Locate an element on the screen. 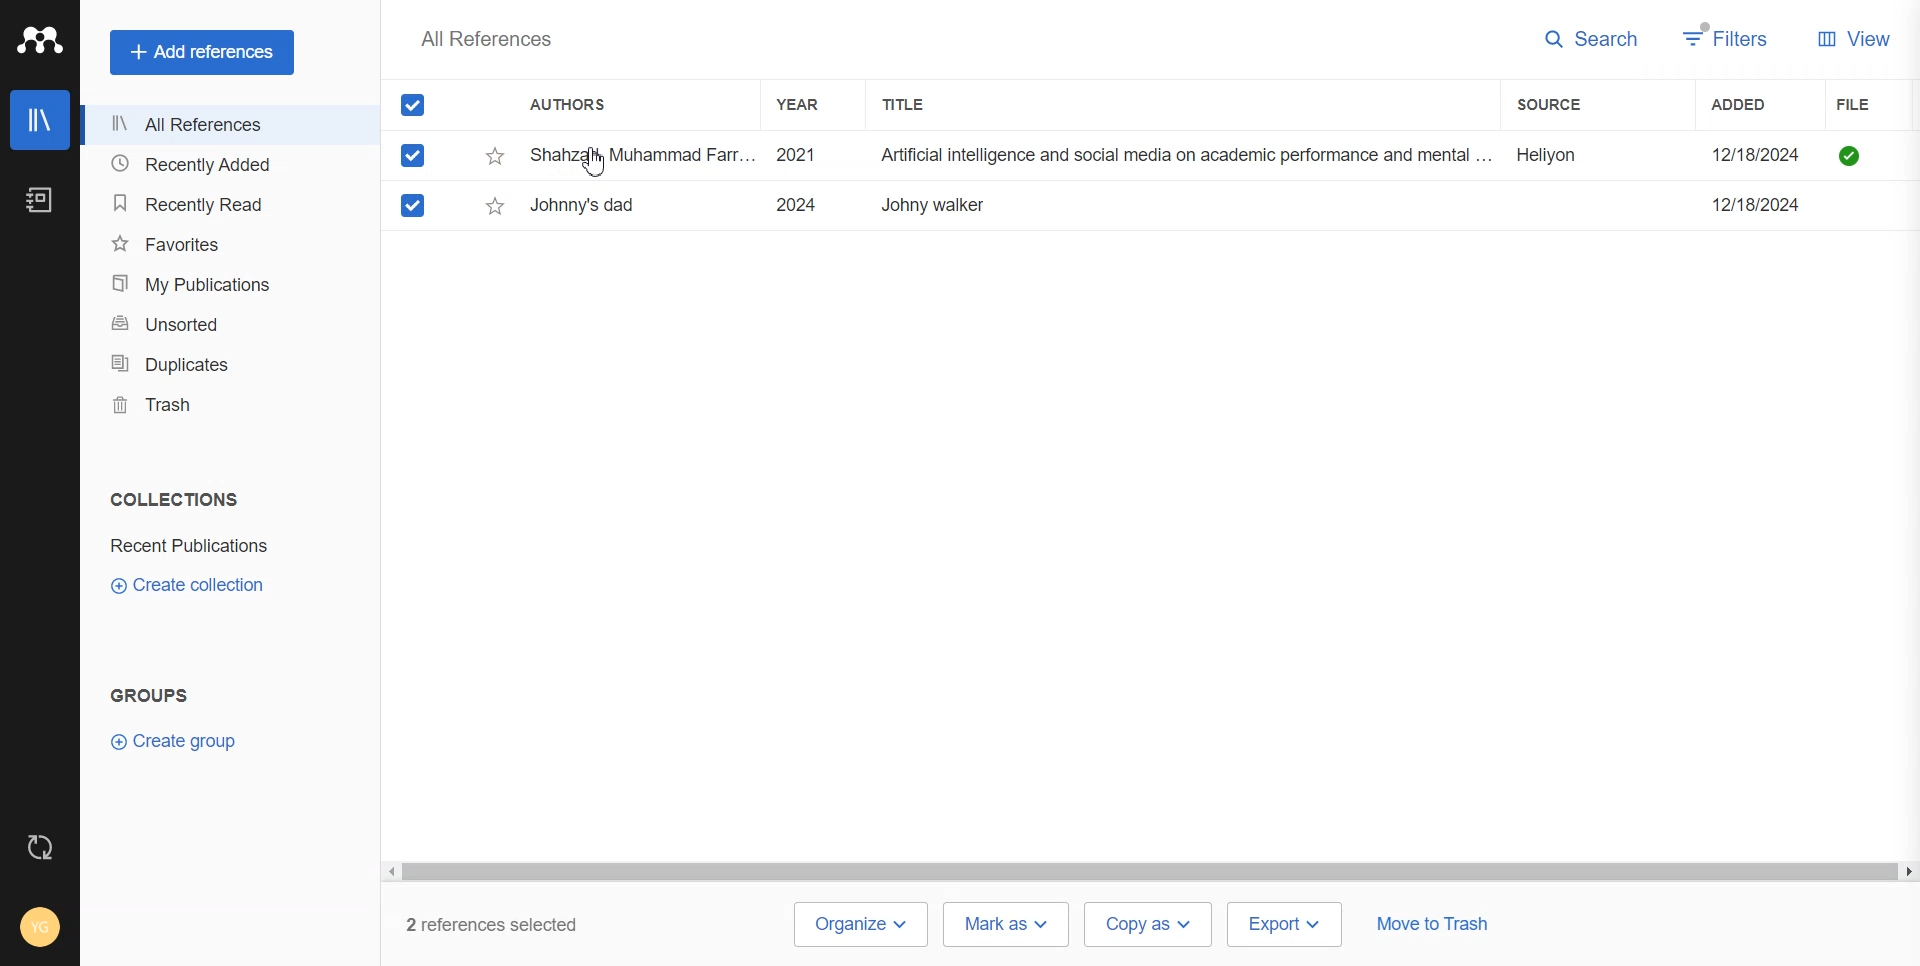 The width and height of the screenshot is (1920, 966). Copy as is located at coordinates (1150, 925).